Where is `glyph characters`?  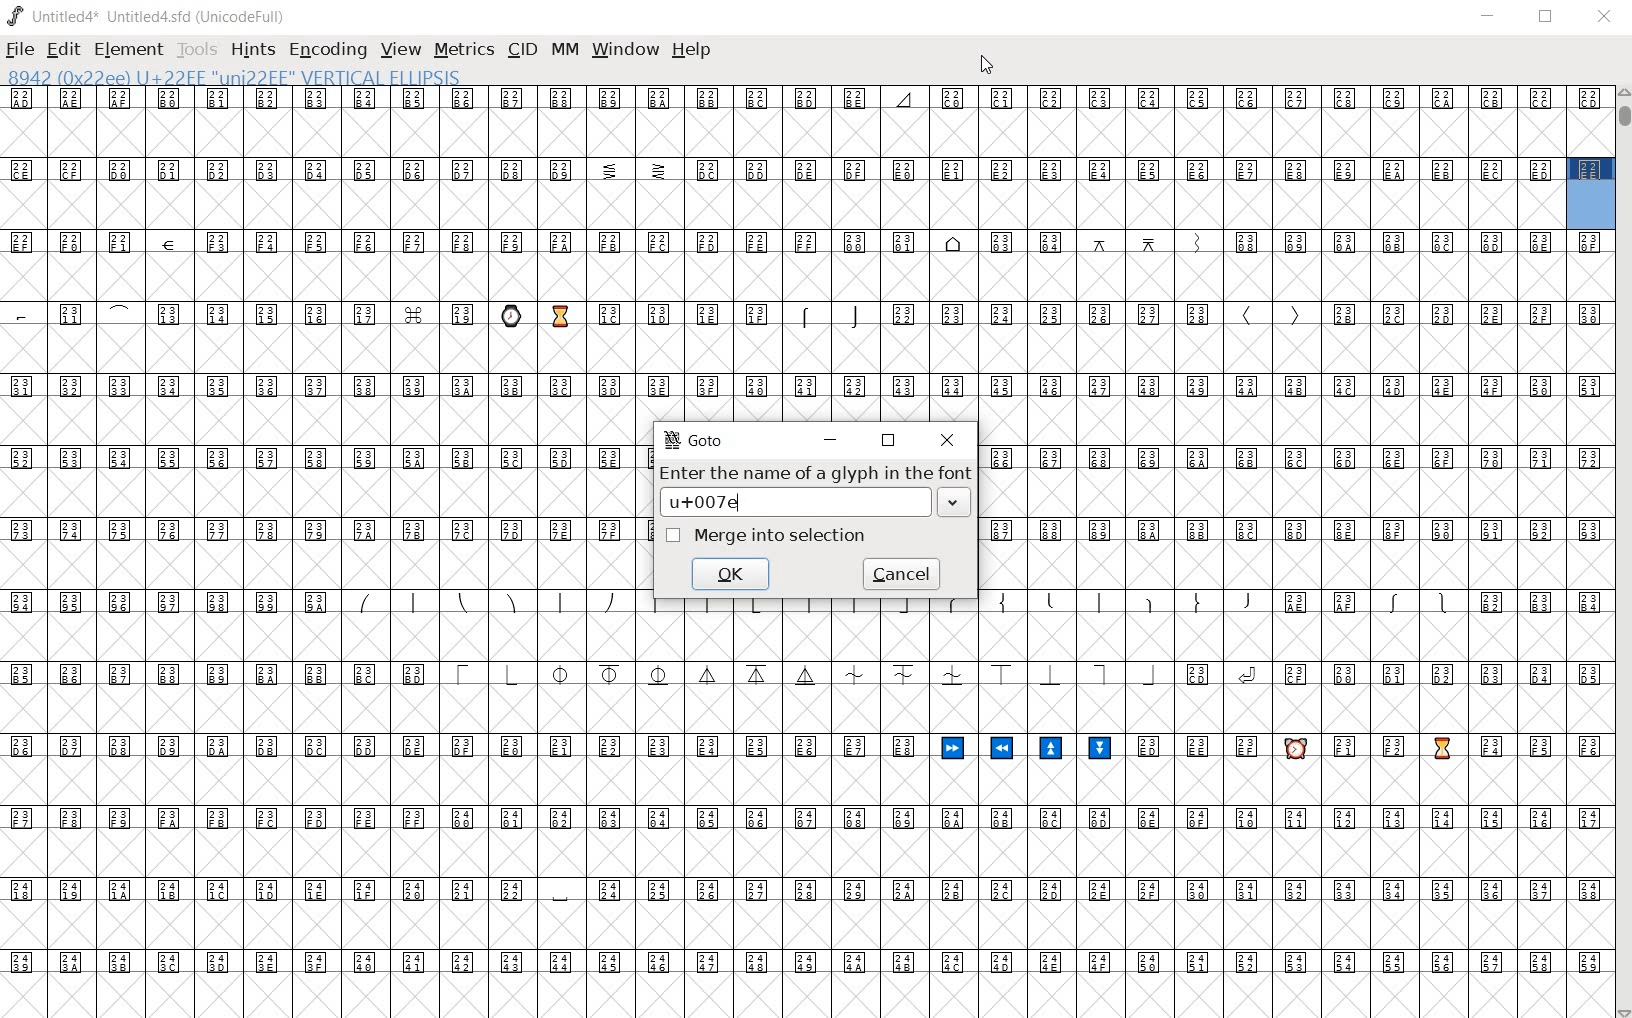
glyph characters is located at coordinates (1121, 814).